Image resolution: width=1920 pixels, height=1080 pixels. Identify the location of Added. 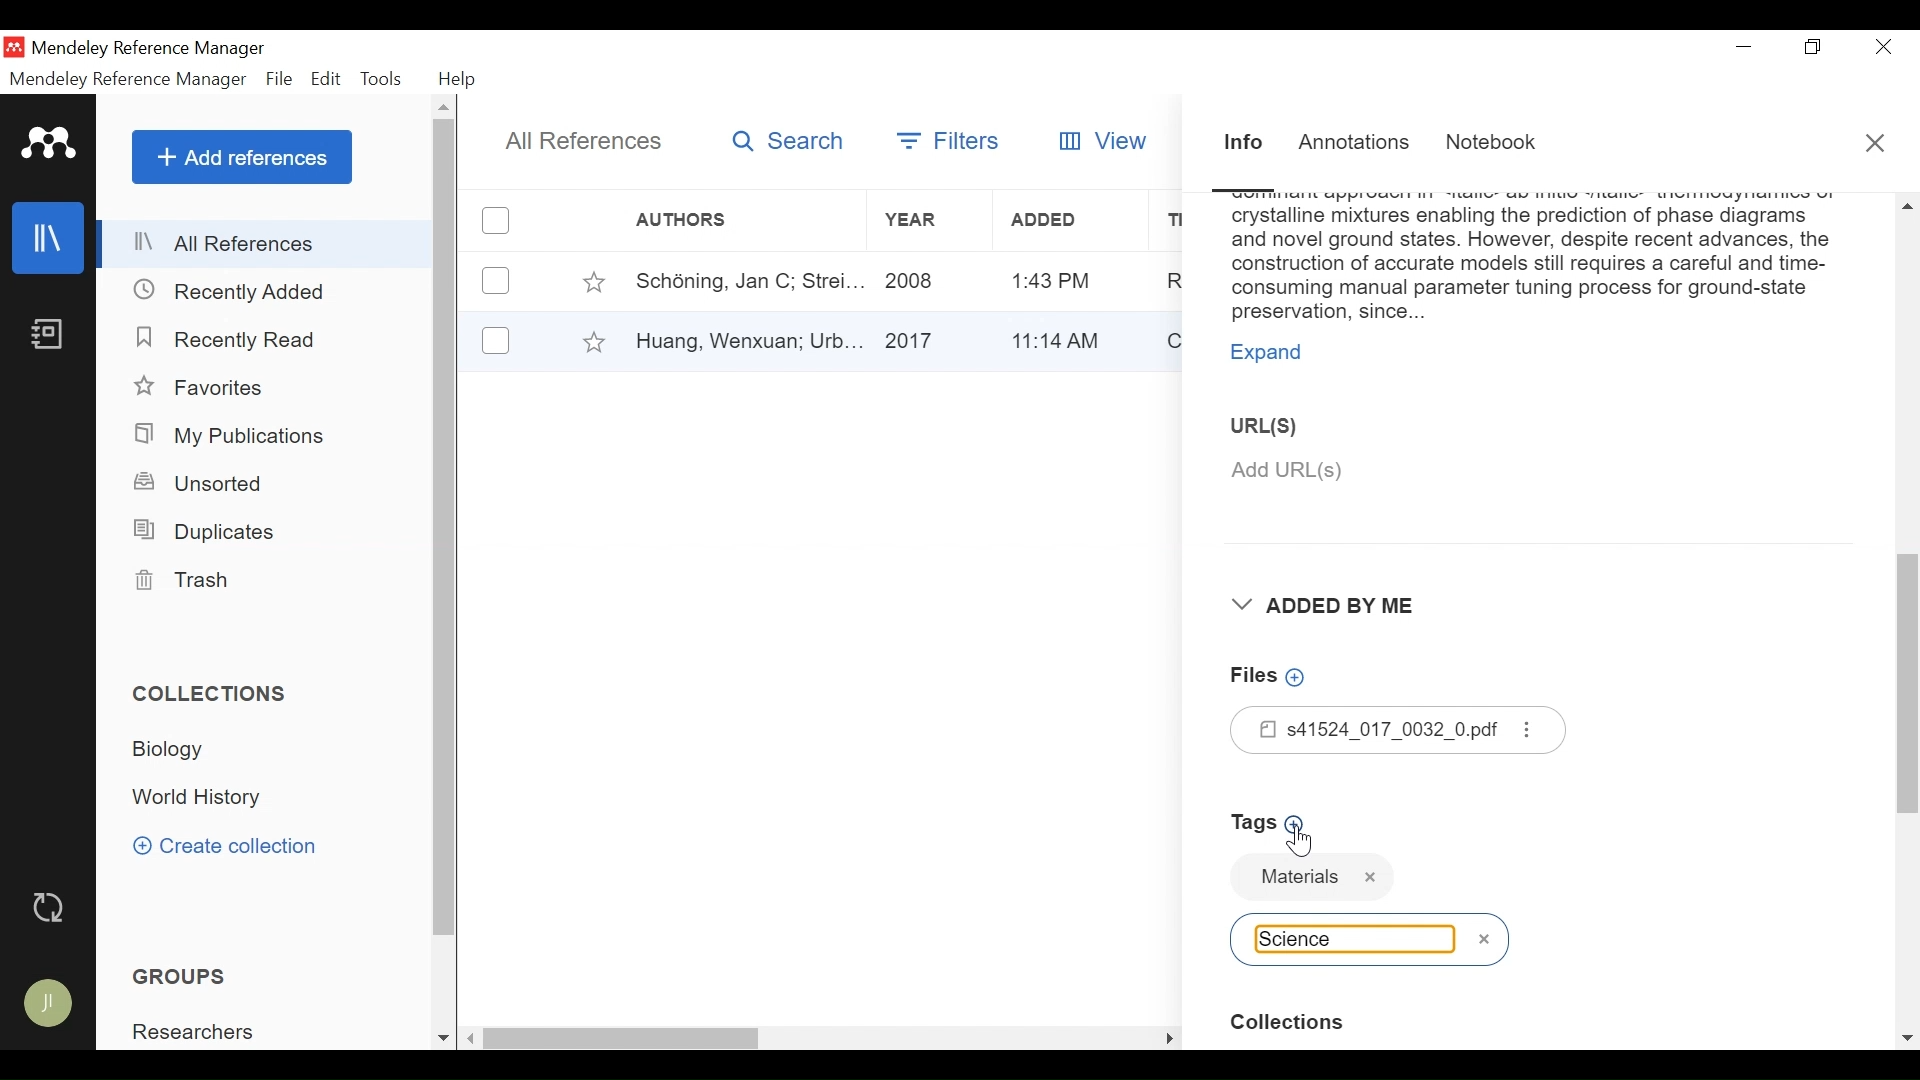
(1065, 280).